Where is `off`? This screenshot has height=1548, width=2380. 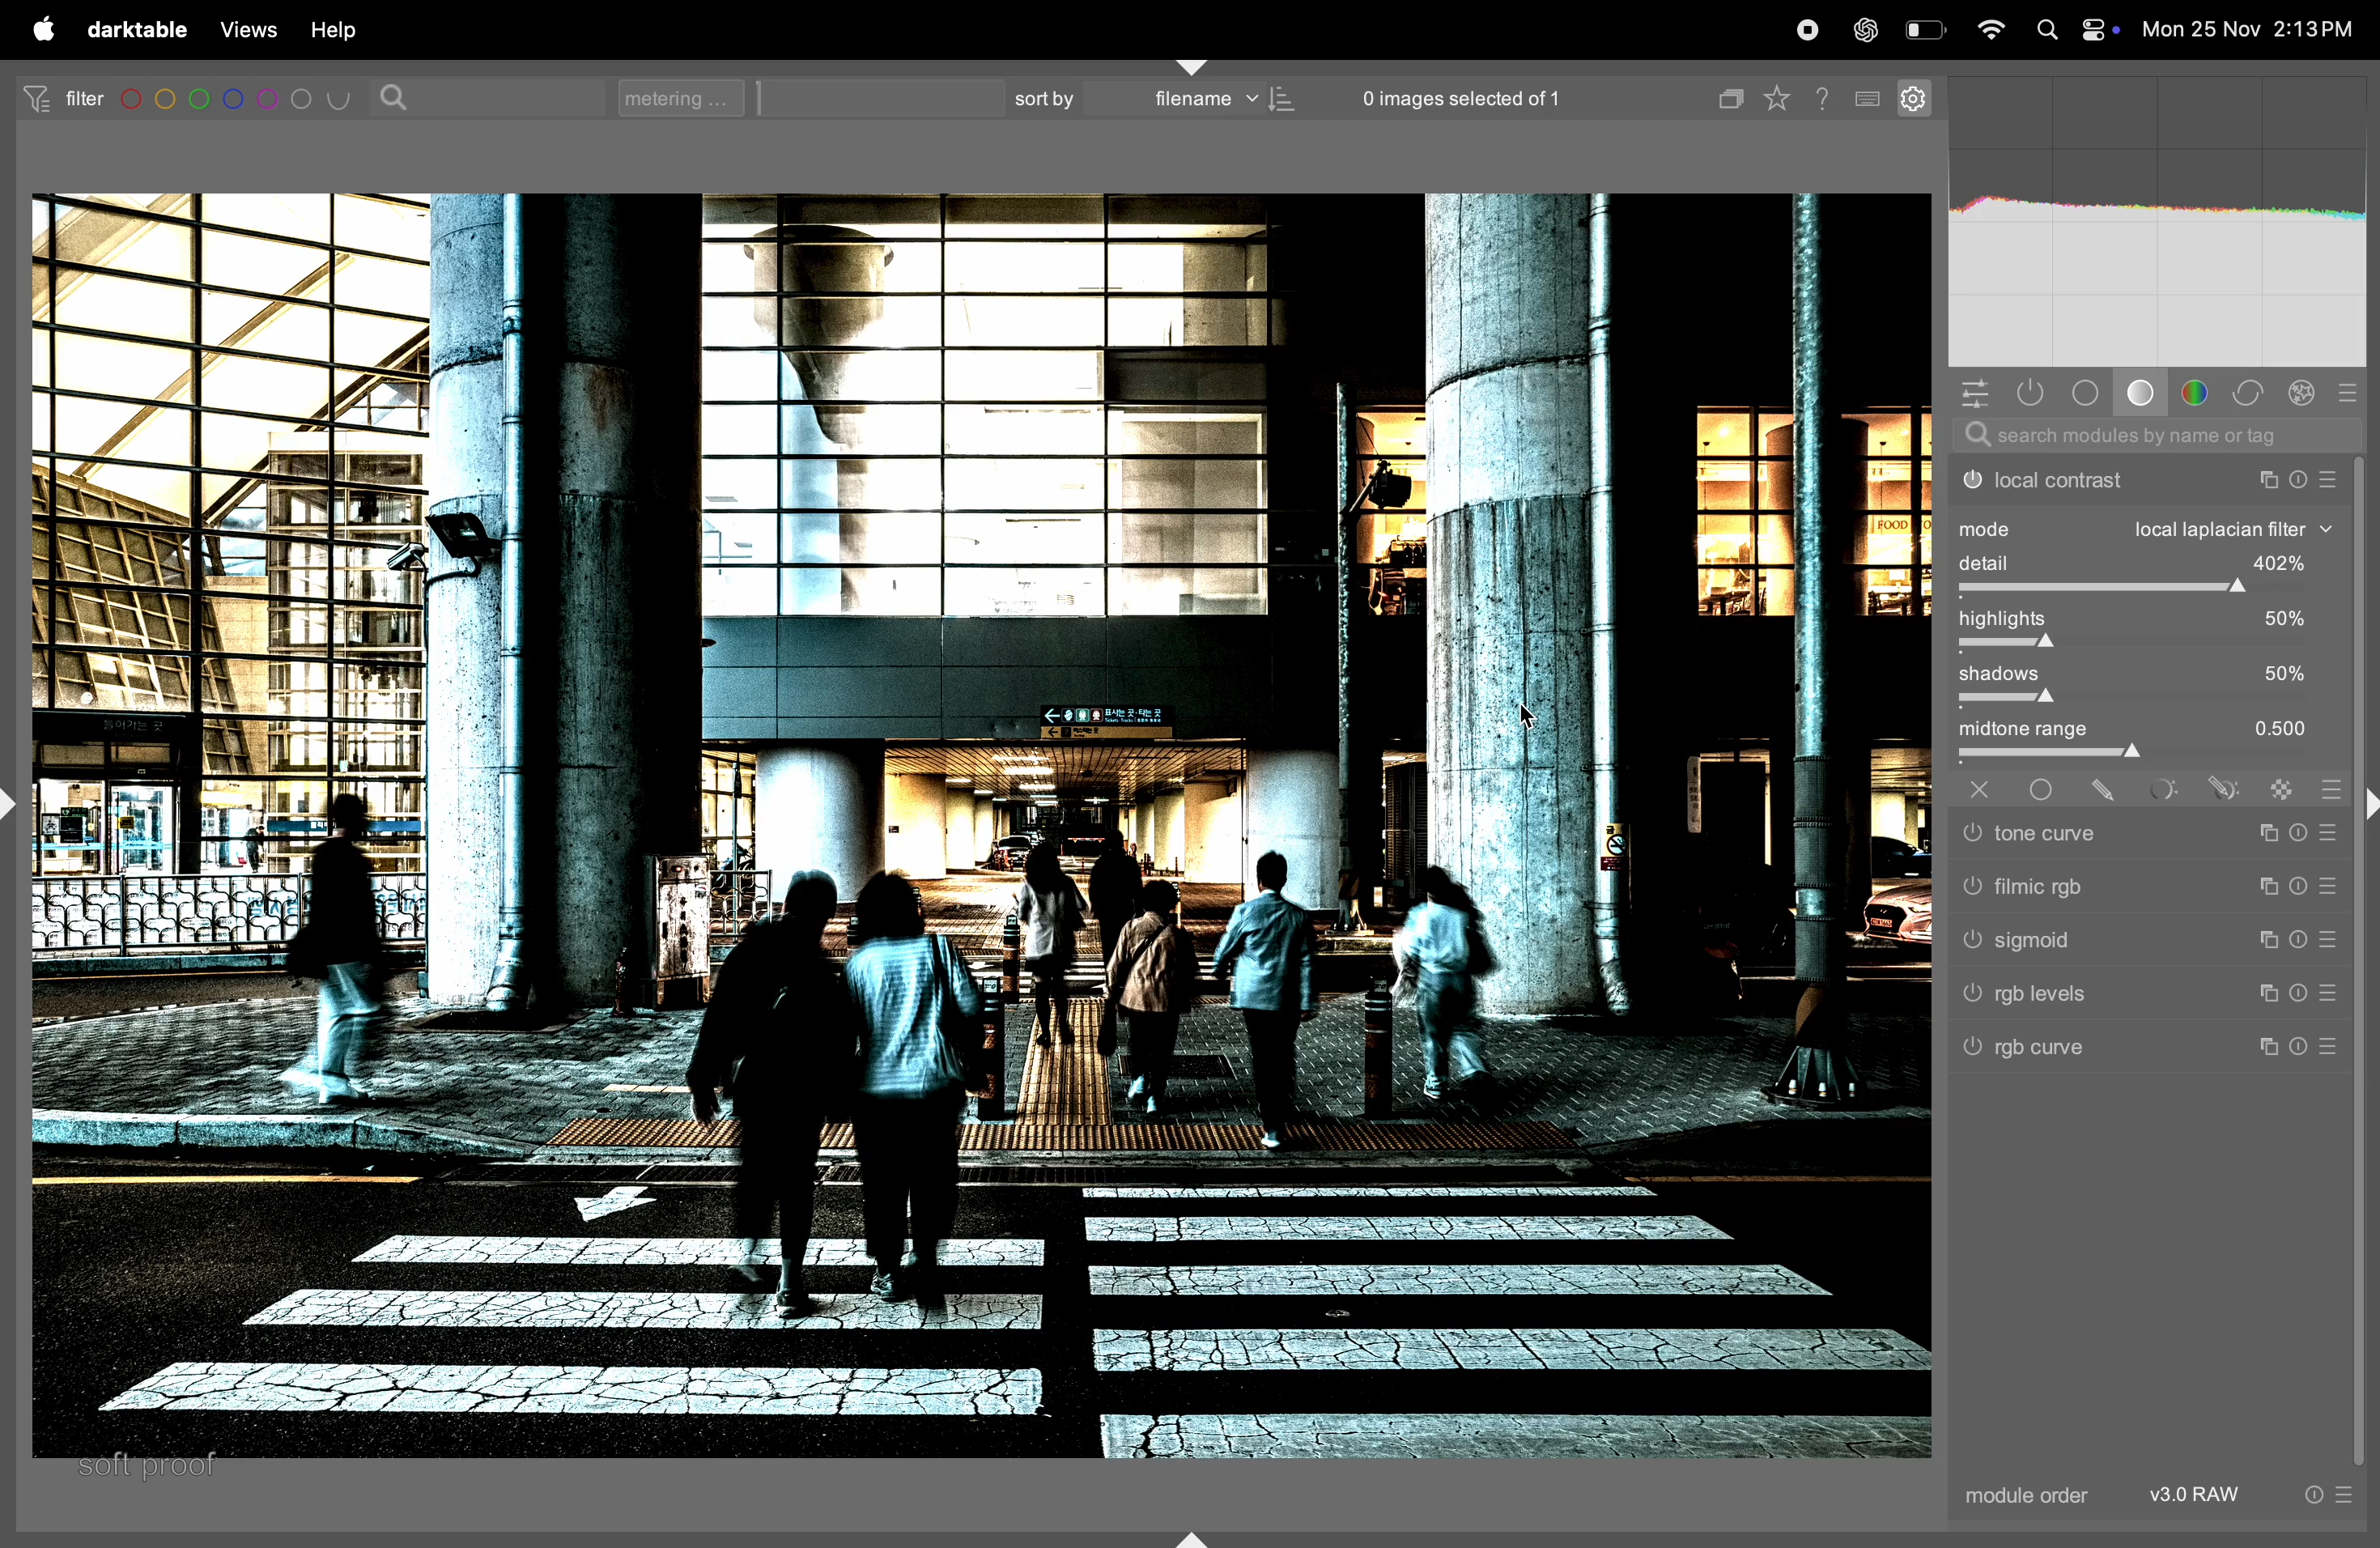
off is located at coordinates (1985, 789).